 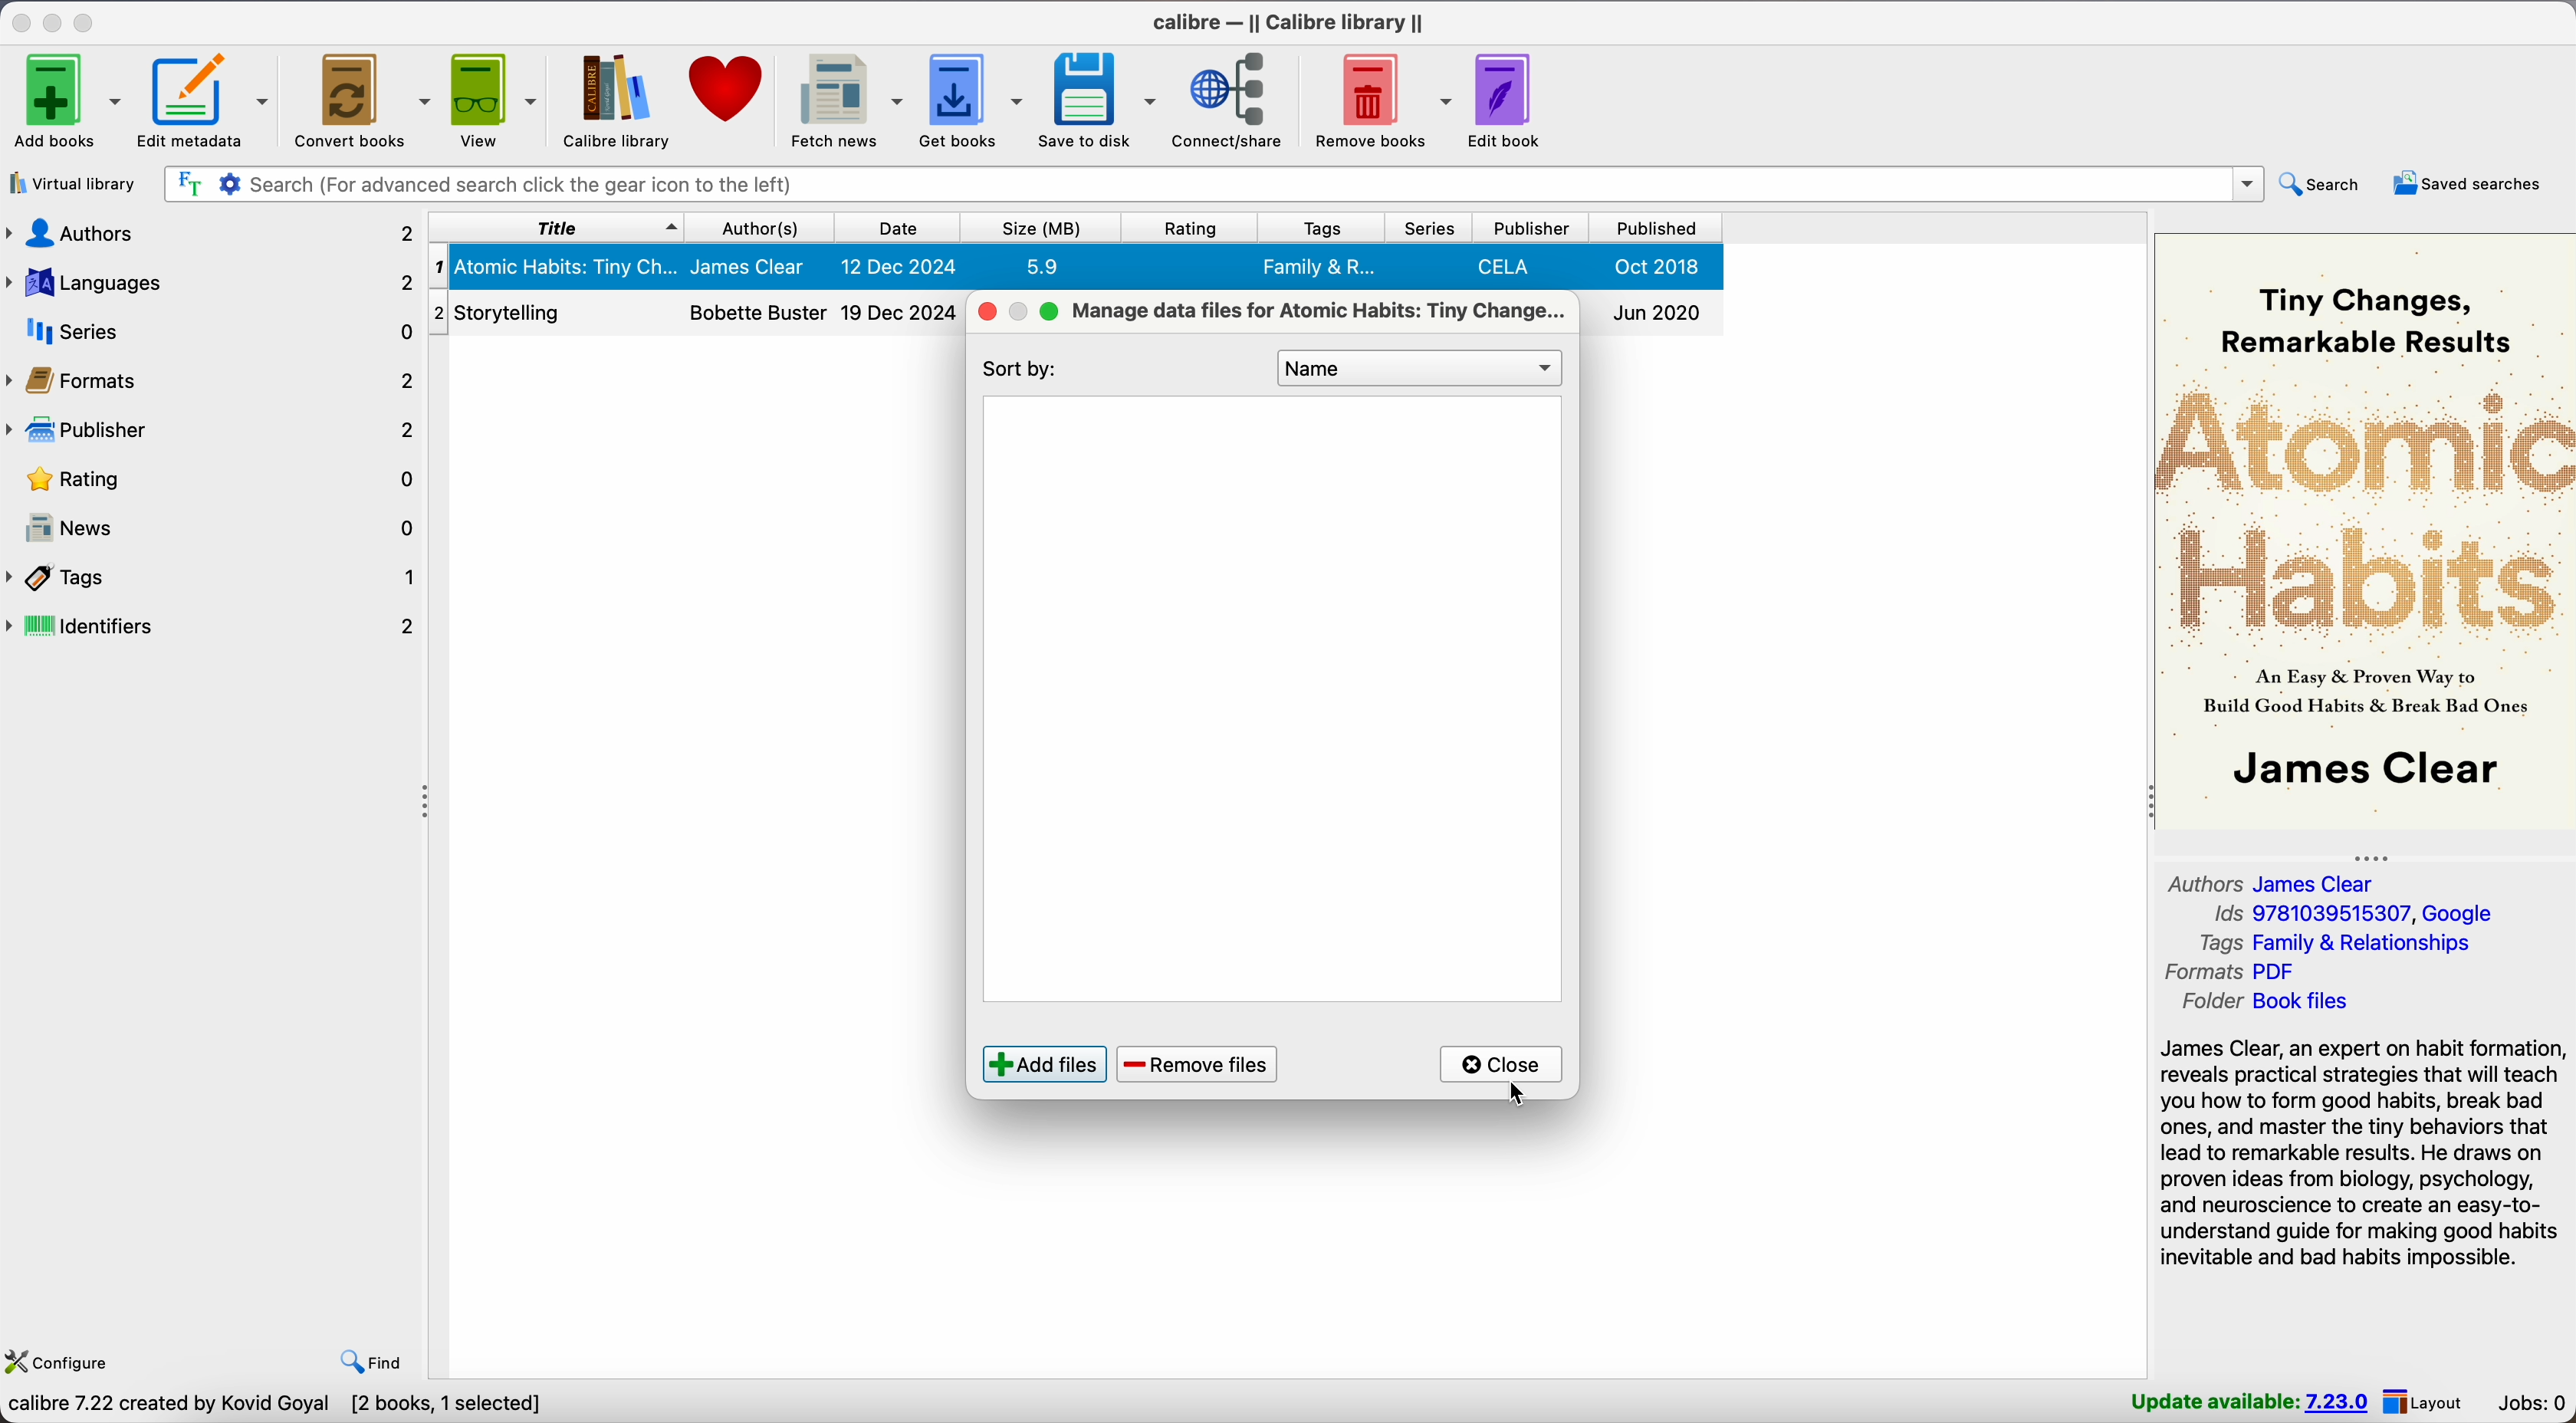 What do you see at coordinates (1289, 24) in the screenshot?
I see `Calibre - || Calibre library ||` at bounding box center [1289, 24].